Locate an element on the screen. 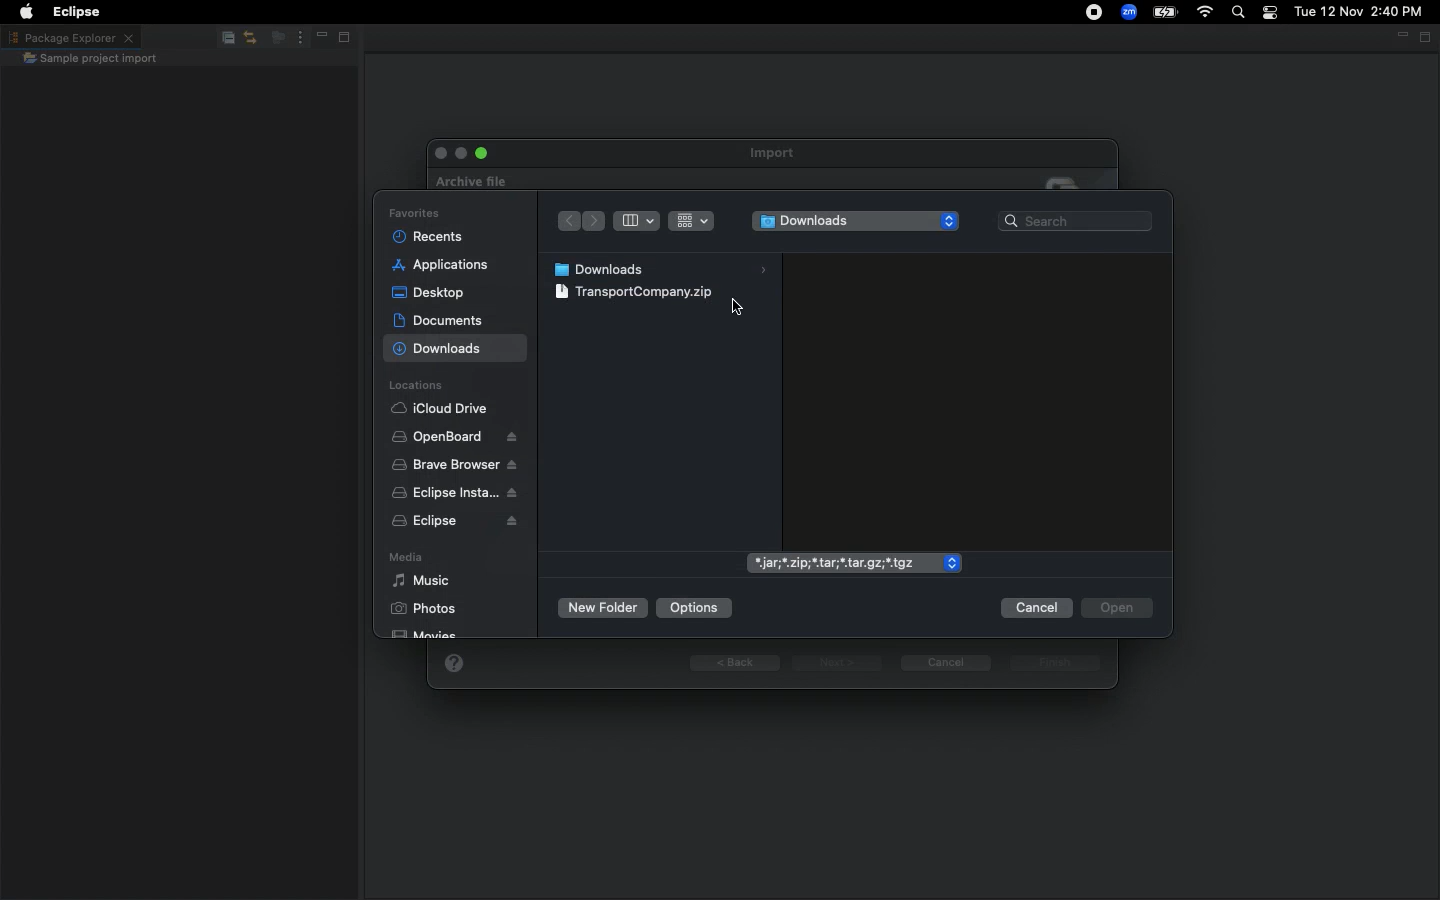 The image size is (1440, 900). Back is located at coordinates (736, 663).